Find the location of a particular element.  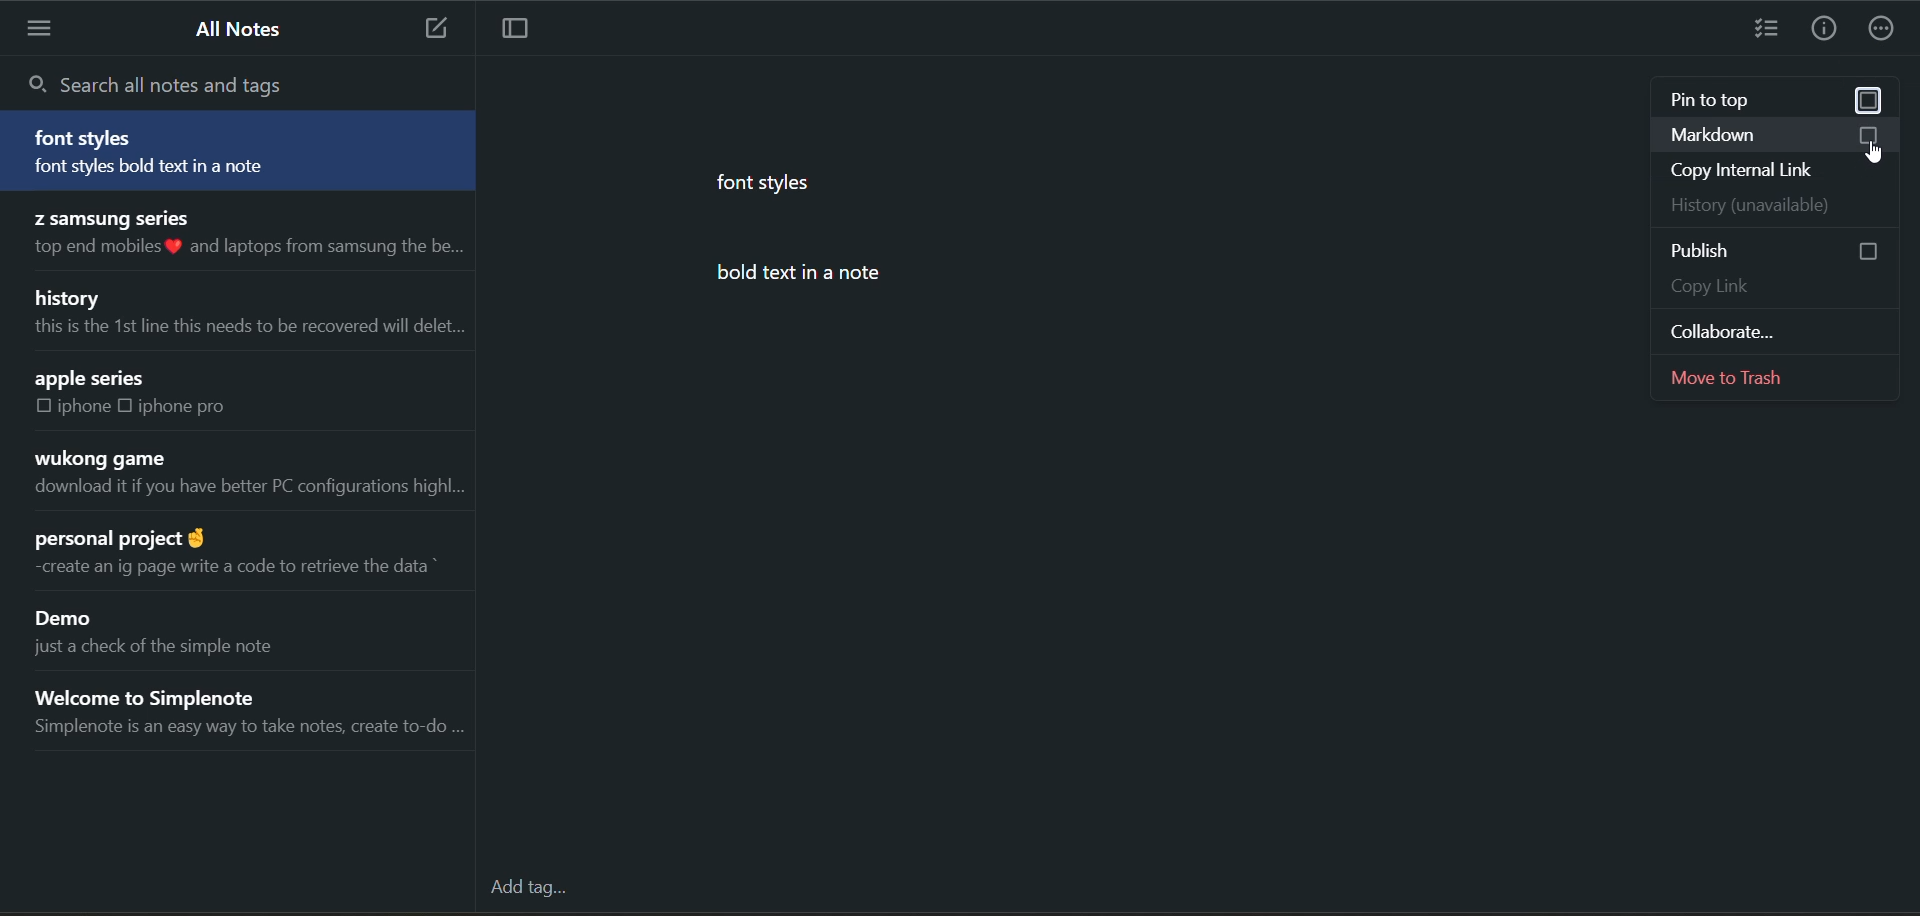

info is located at coordinates (1823, 31).